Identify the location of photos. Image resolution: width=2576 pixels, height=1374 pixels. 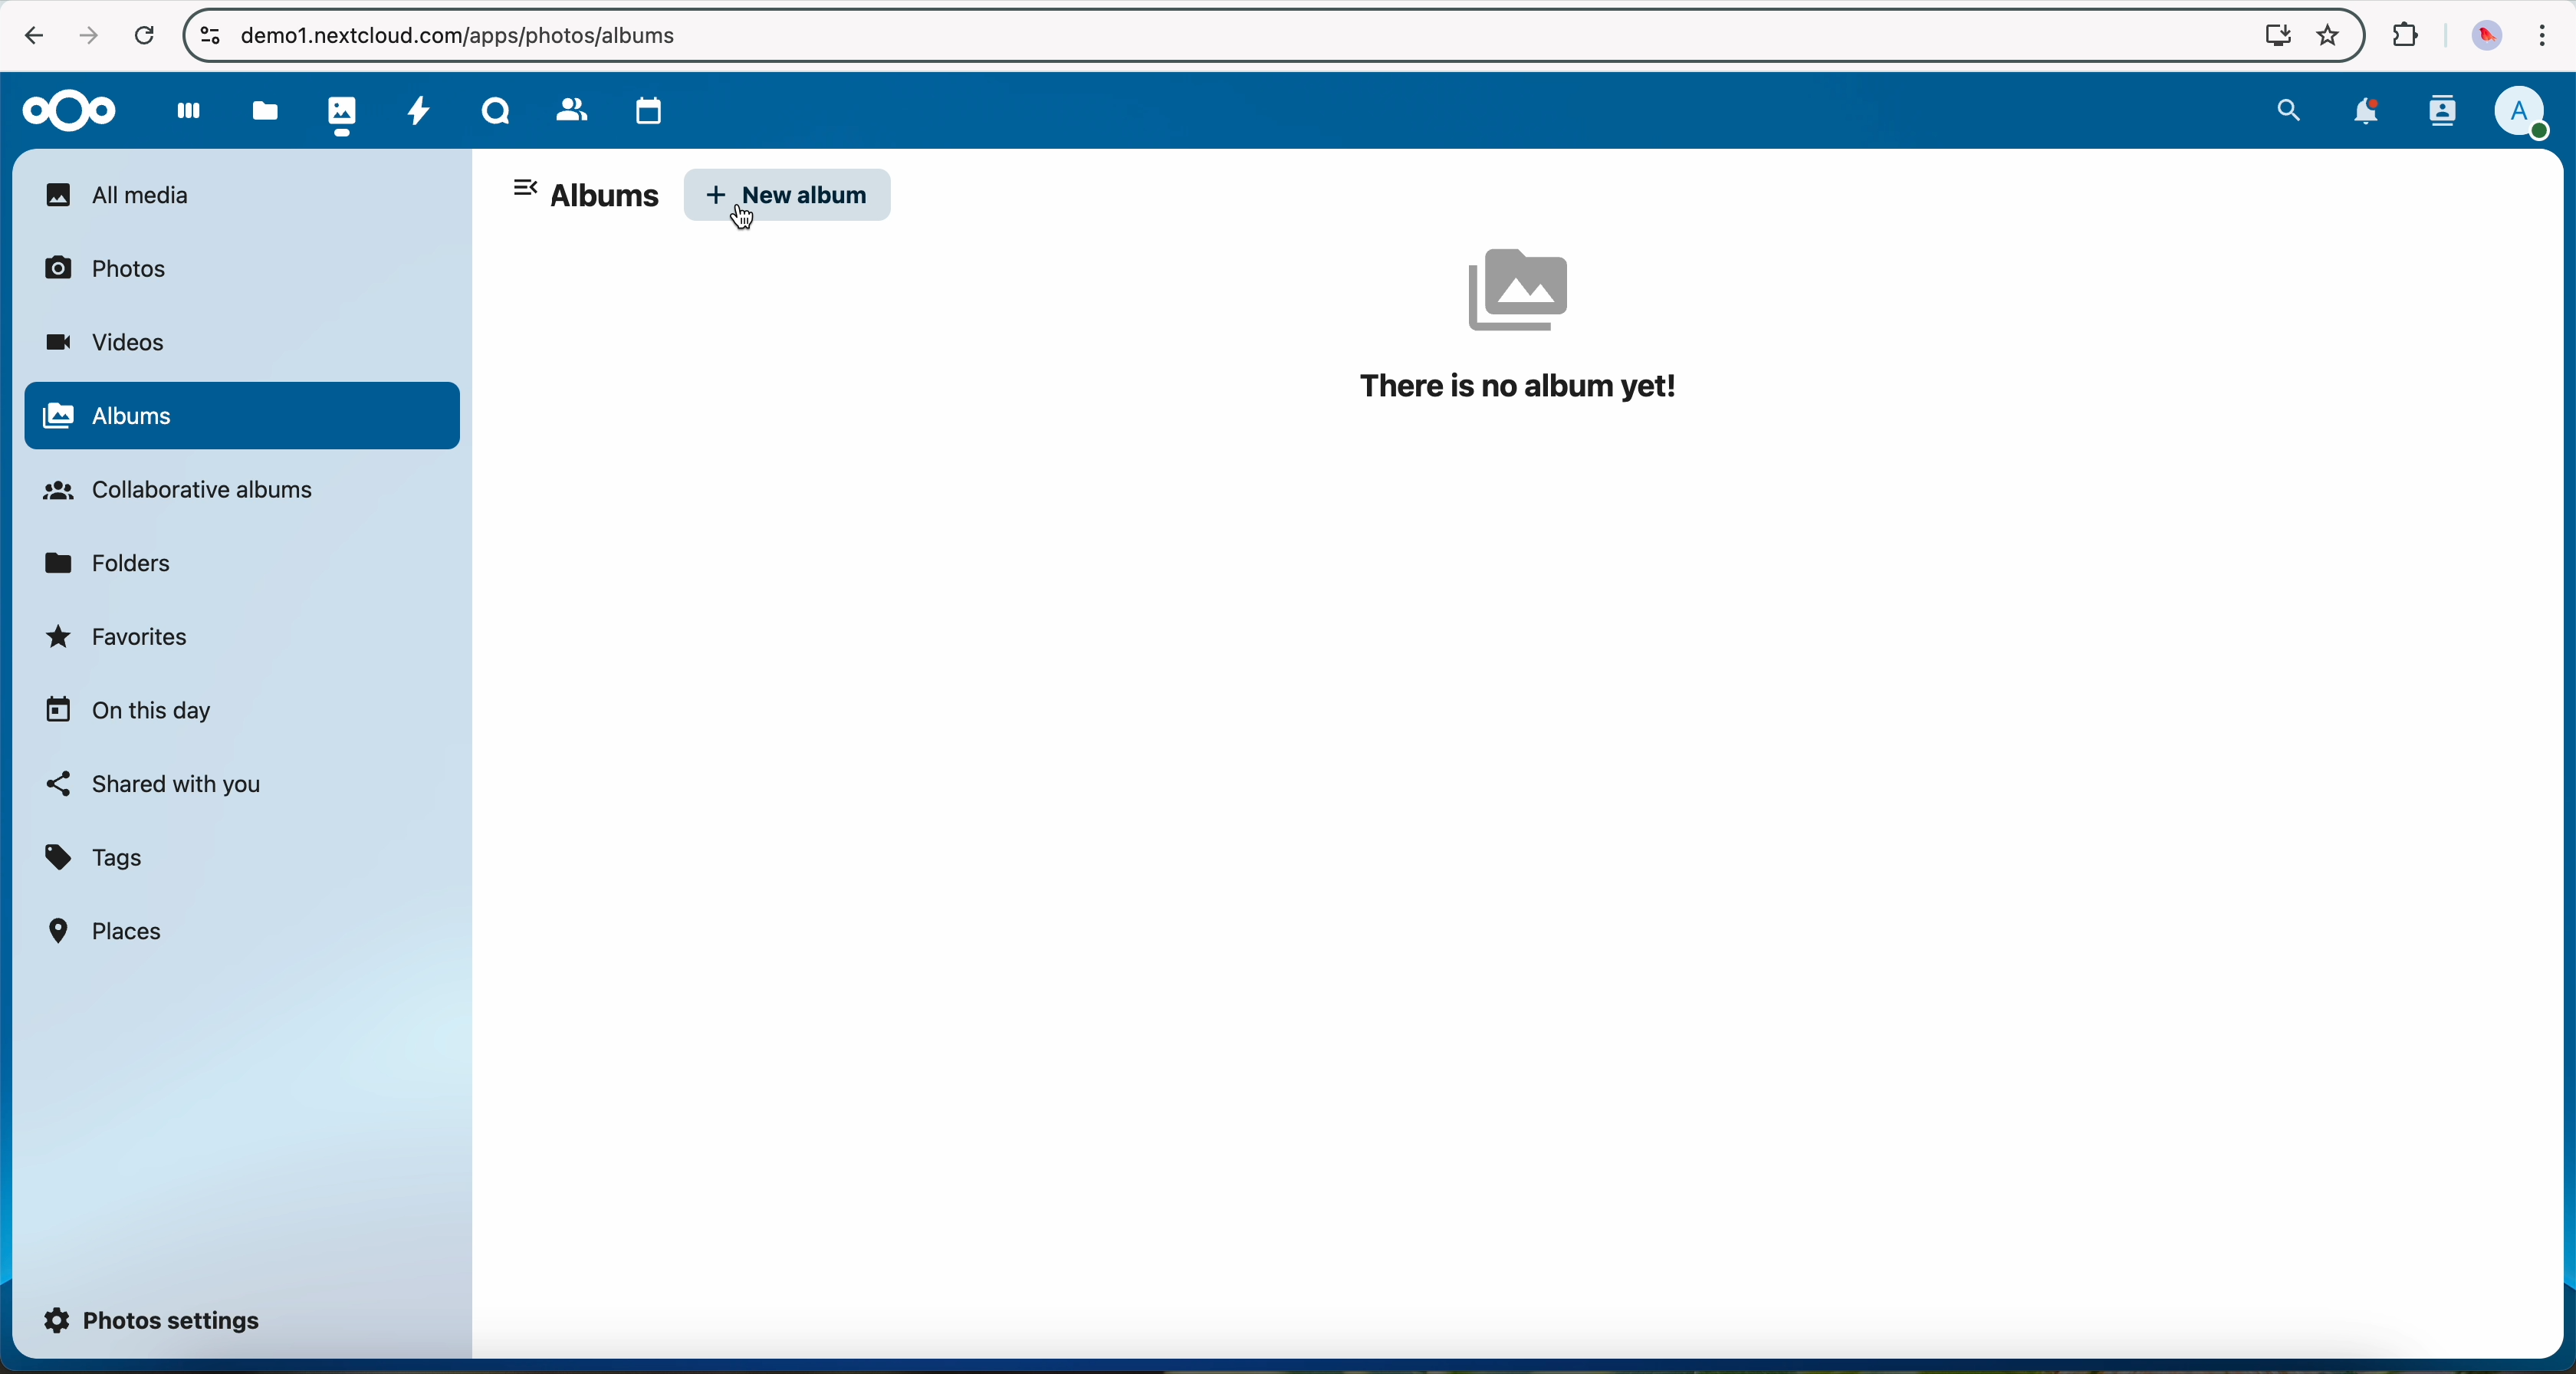
(117, 266).